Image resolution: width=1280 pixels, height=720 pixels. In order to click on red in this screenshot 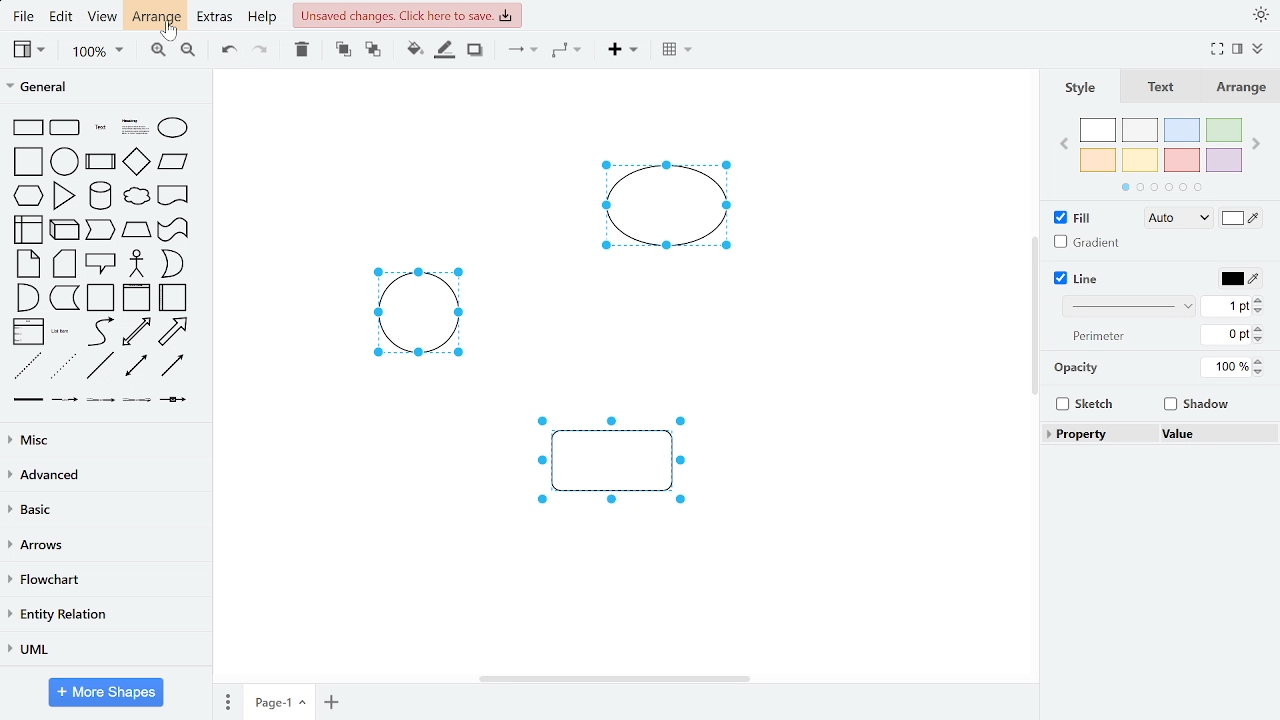, I will do `click(1182, 160)`.